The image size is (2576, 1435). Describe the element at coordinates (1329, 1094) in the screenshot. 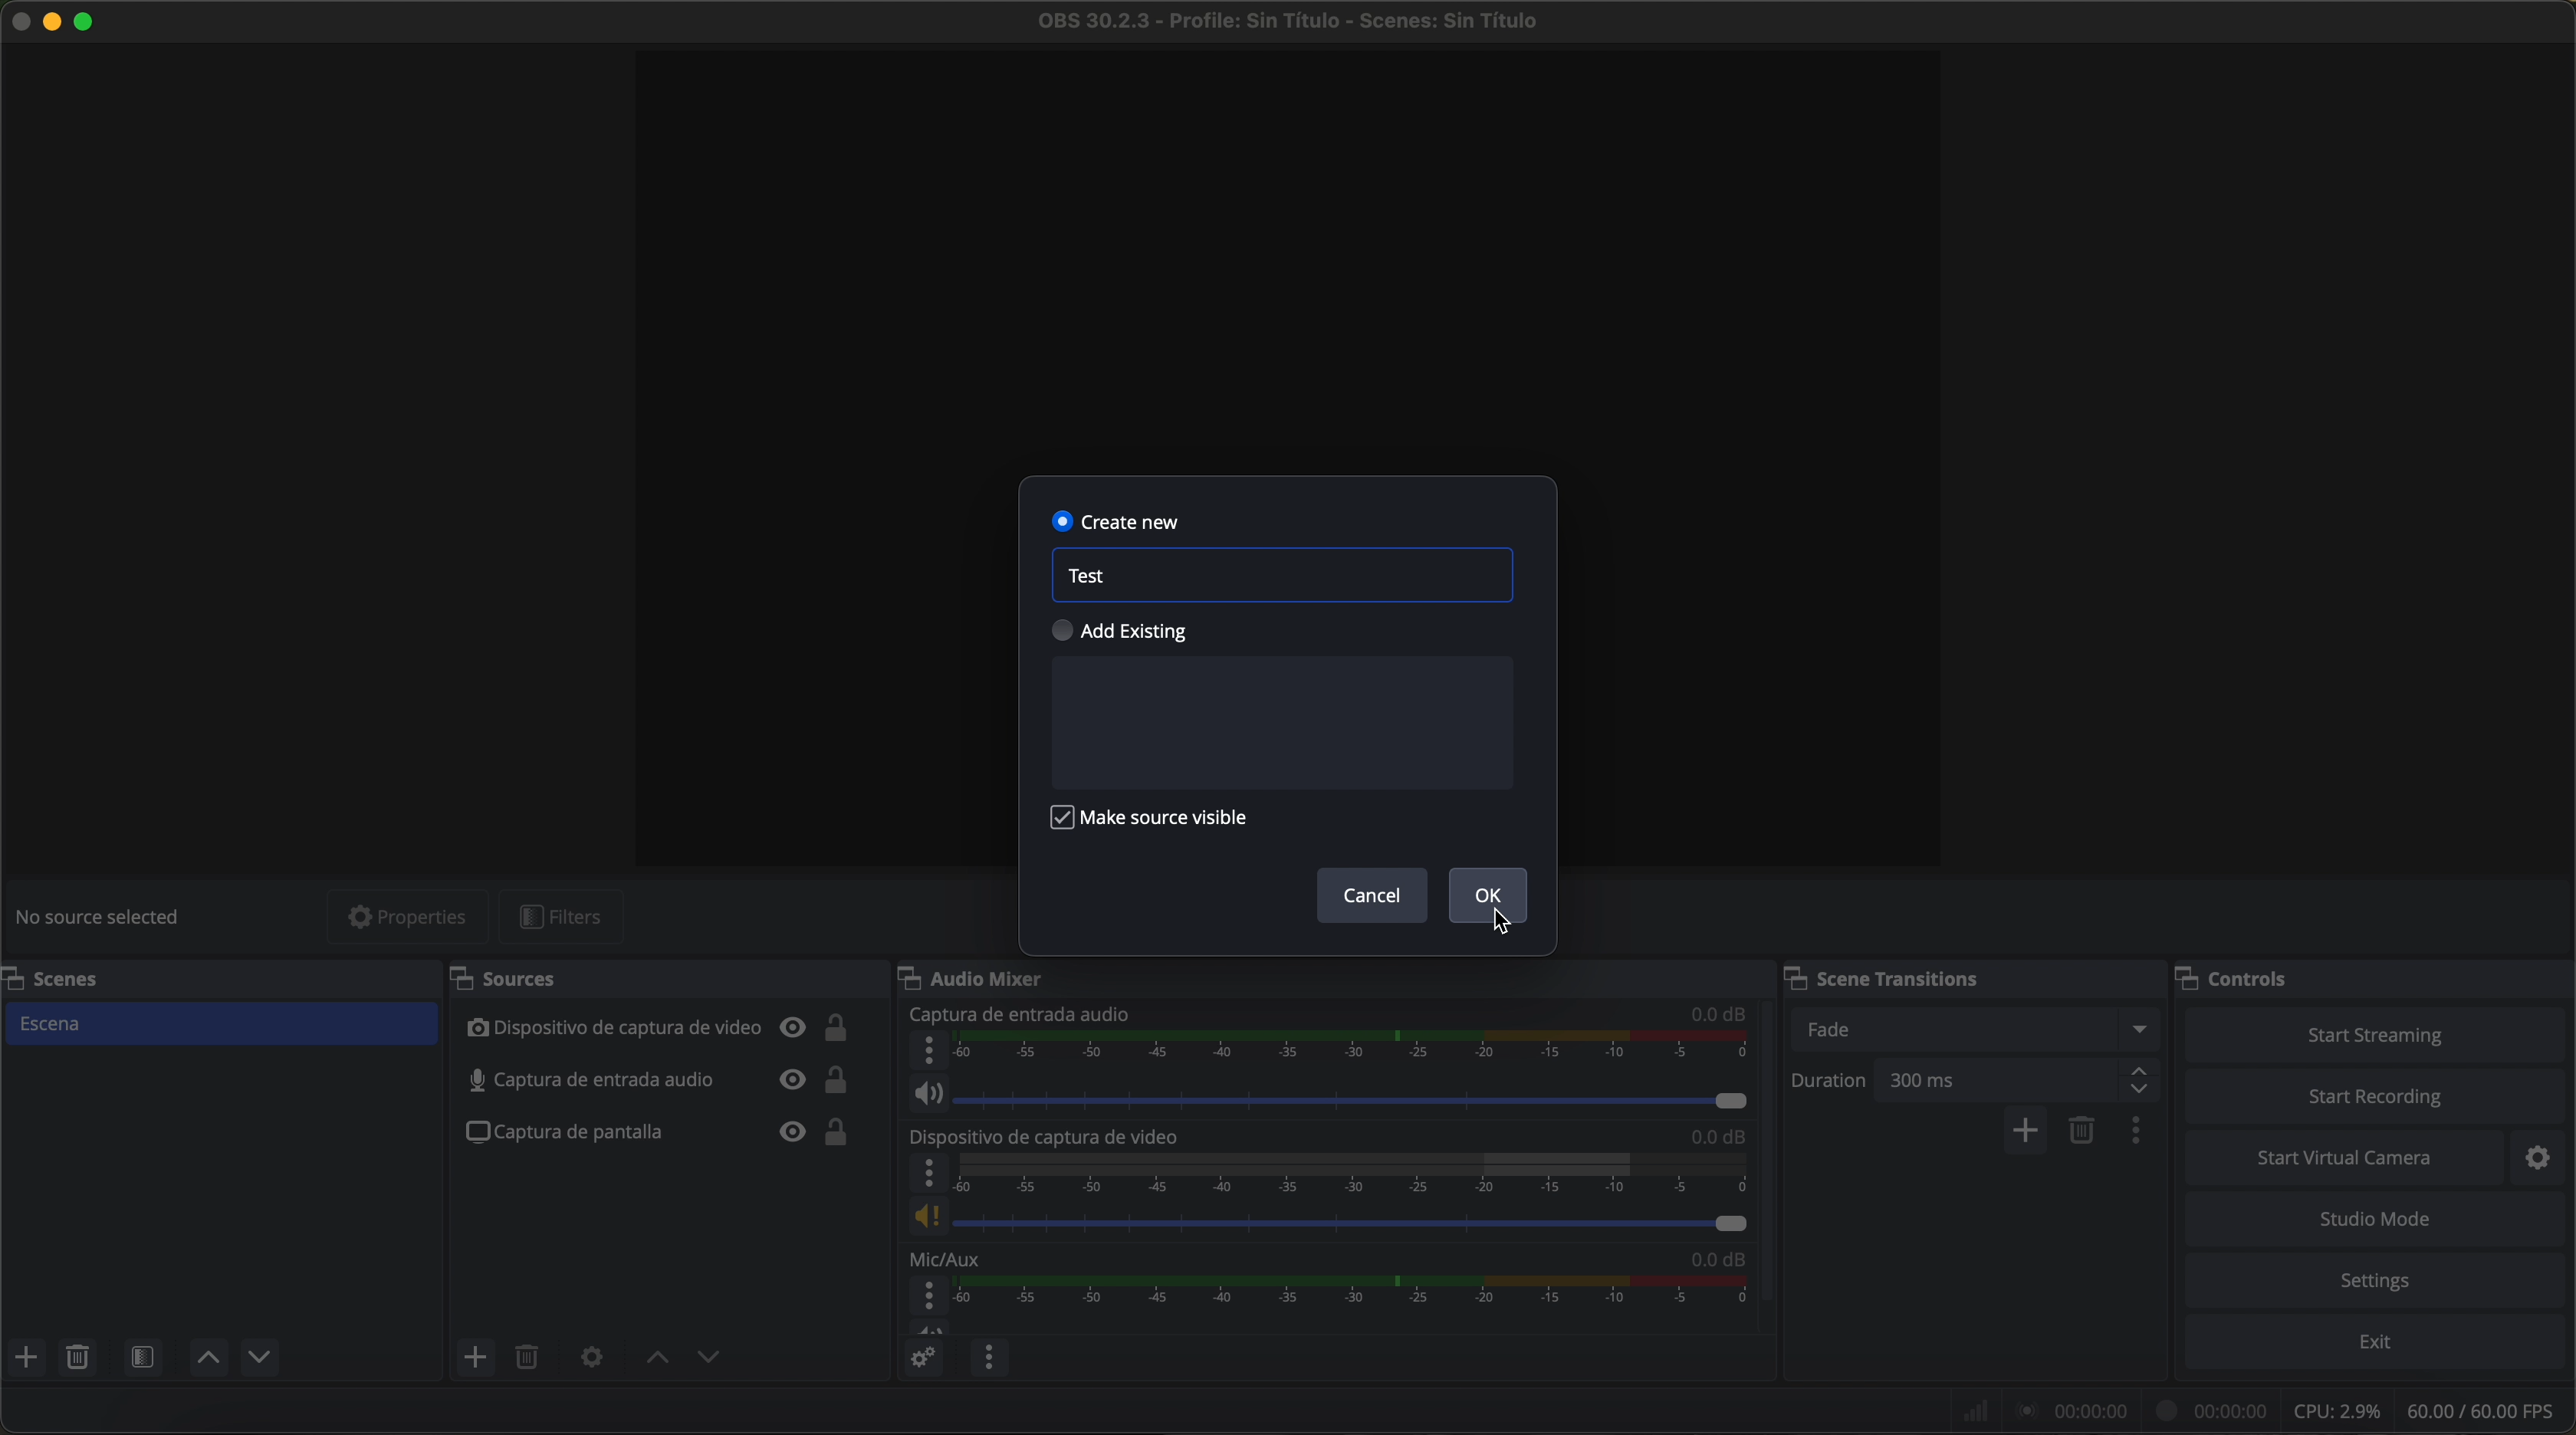

I see `vol` at that location.